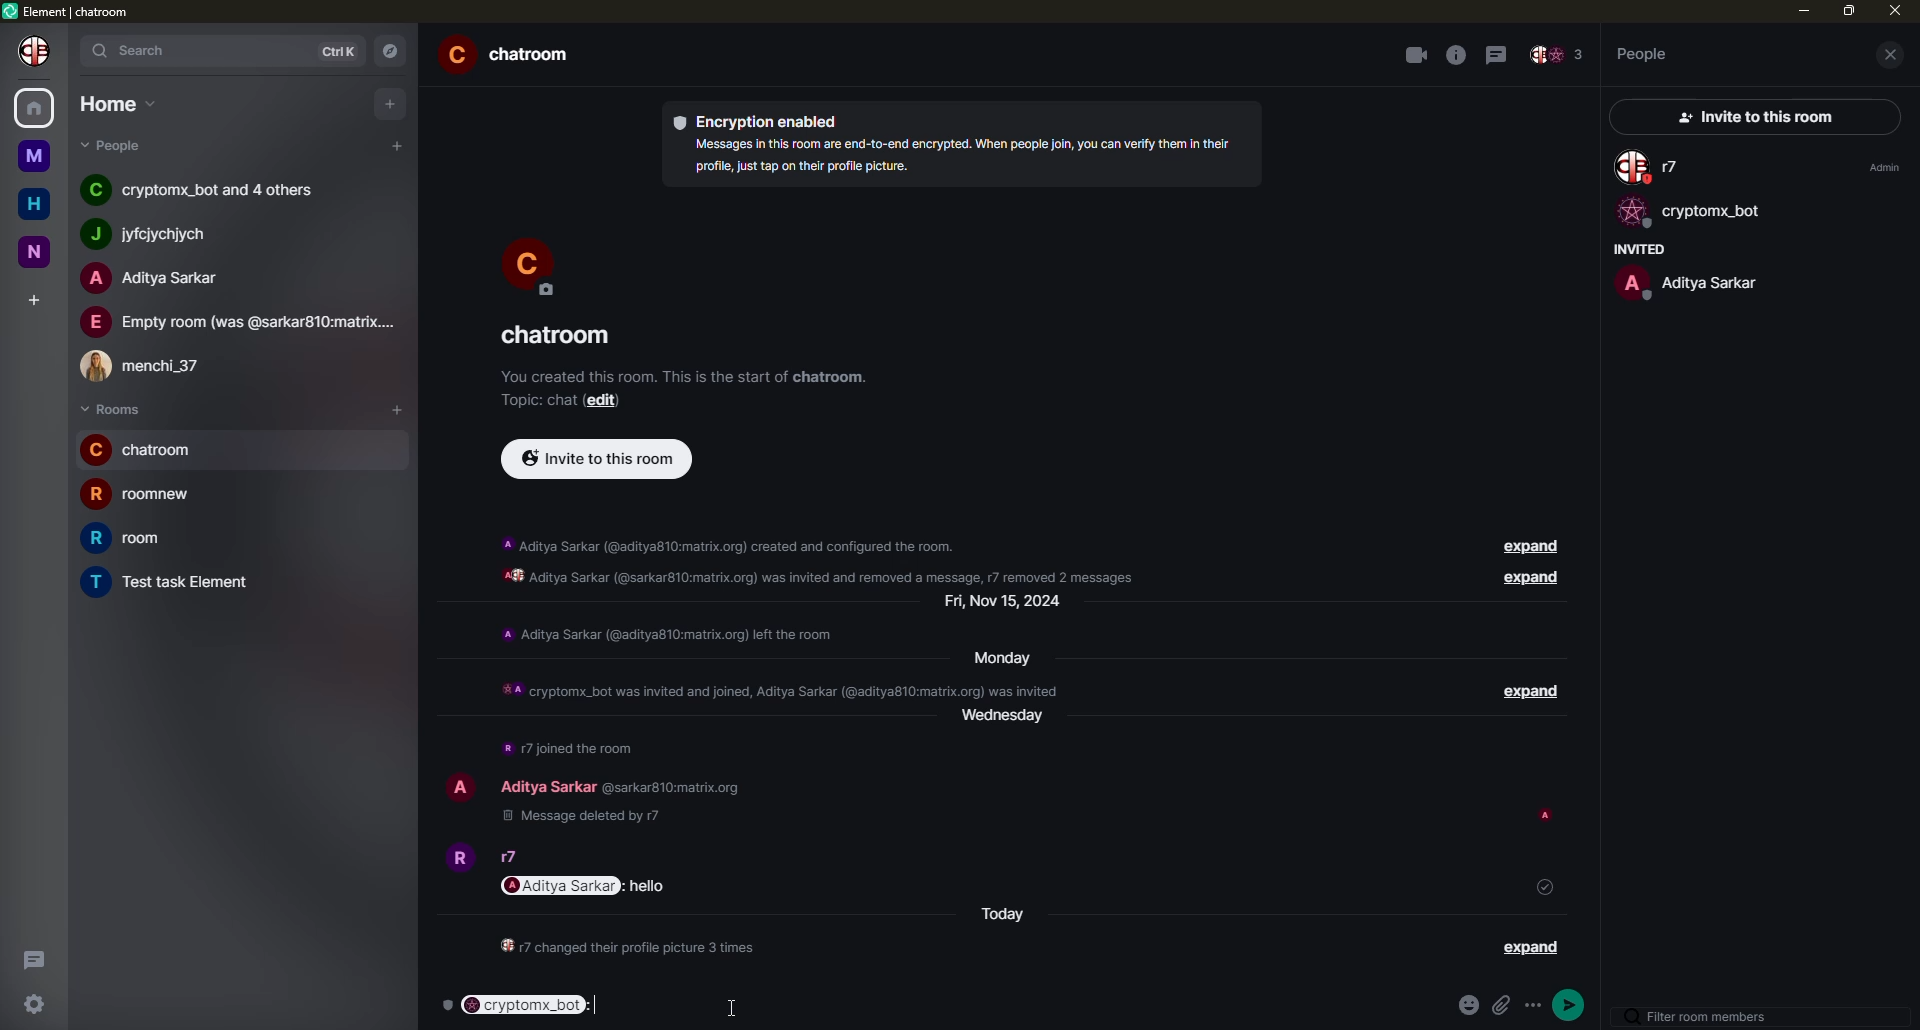 This screenshot has height=1030, width=1920. What do you see at coordinates (402, 408) in the screenshot?
I see `add` at bounding box center [402, 408].